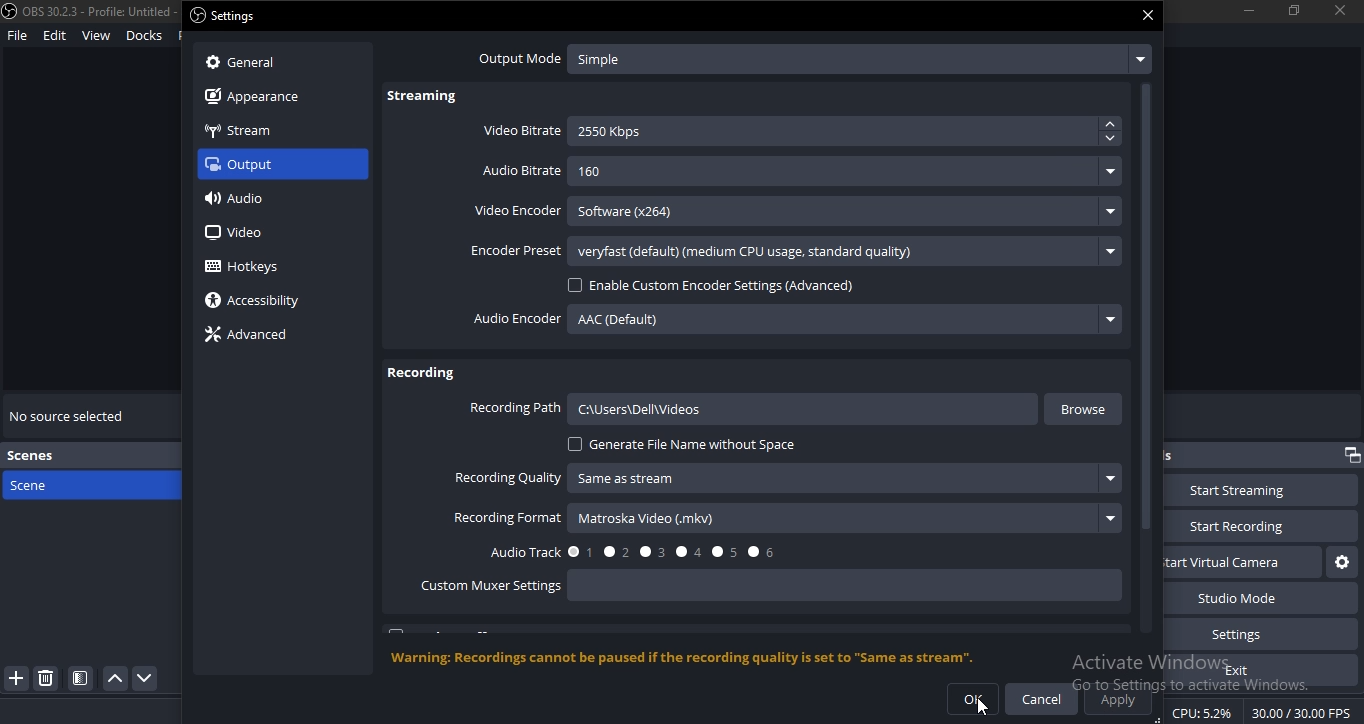  What do you see at coordinates (17, 37) in the screenshot?
I see `file` at bounding box center [17, 37].